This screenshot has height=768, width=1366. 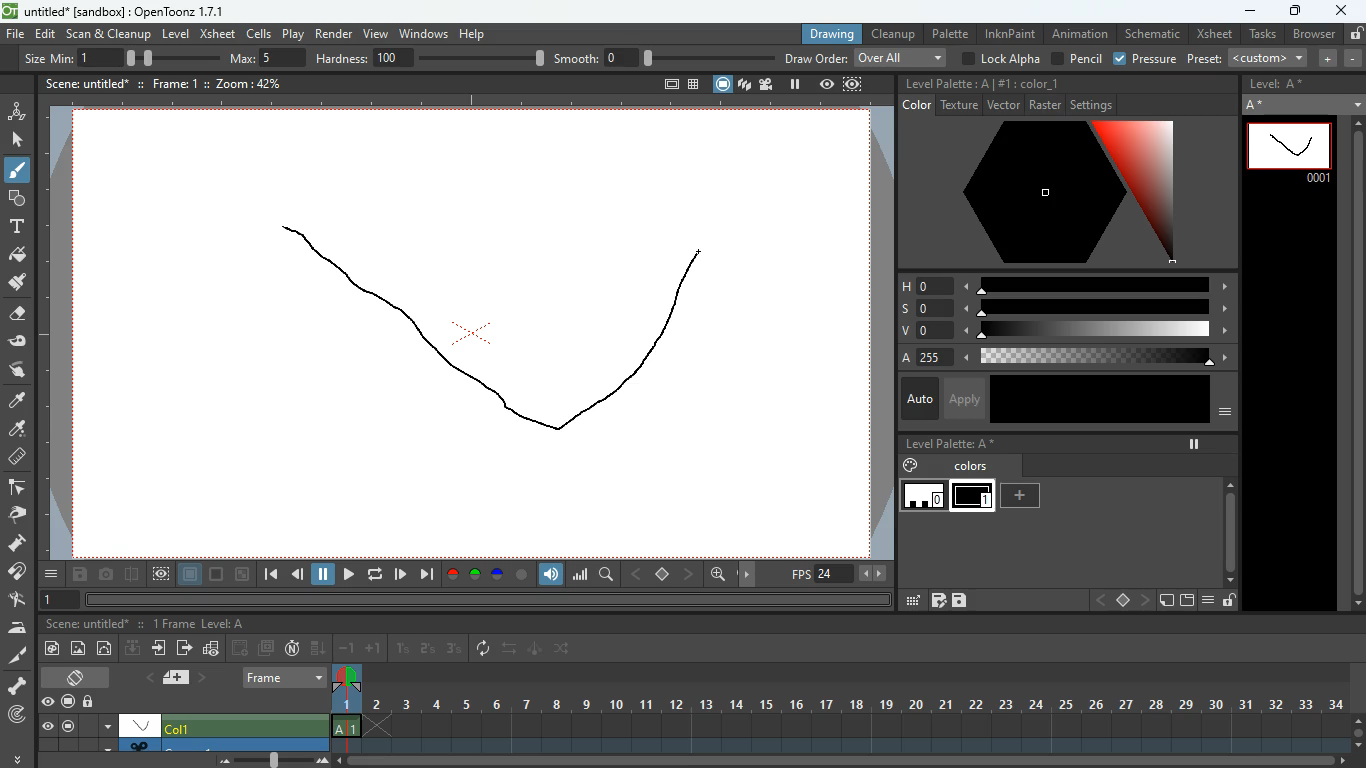 What do you see at coordinates (191, 575) in the screenshot?
I see `page` at bounding box center [191, 575].